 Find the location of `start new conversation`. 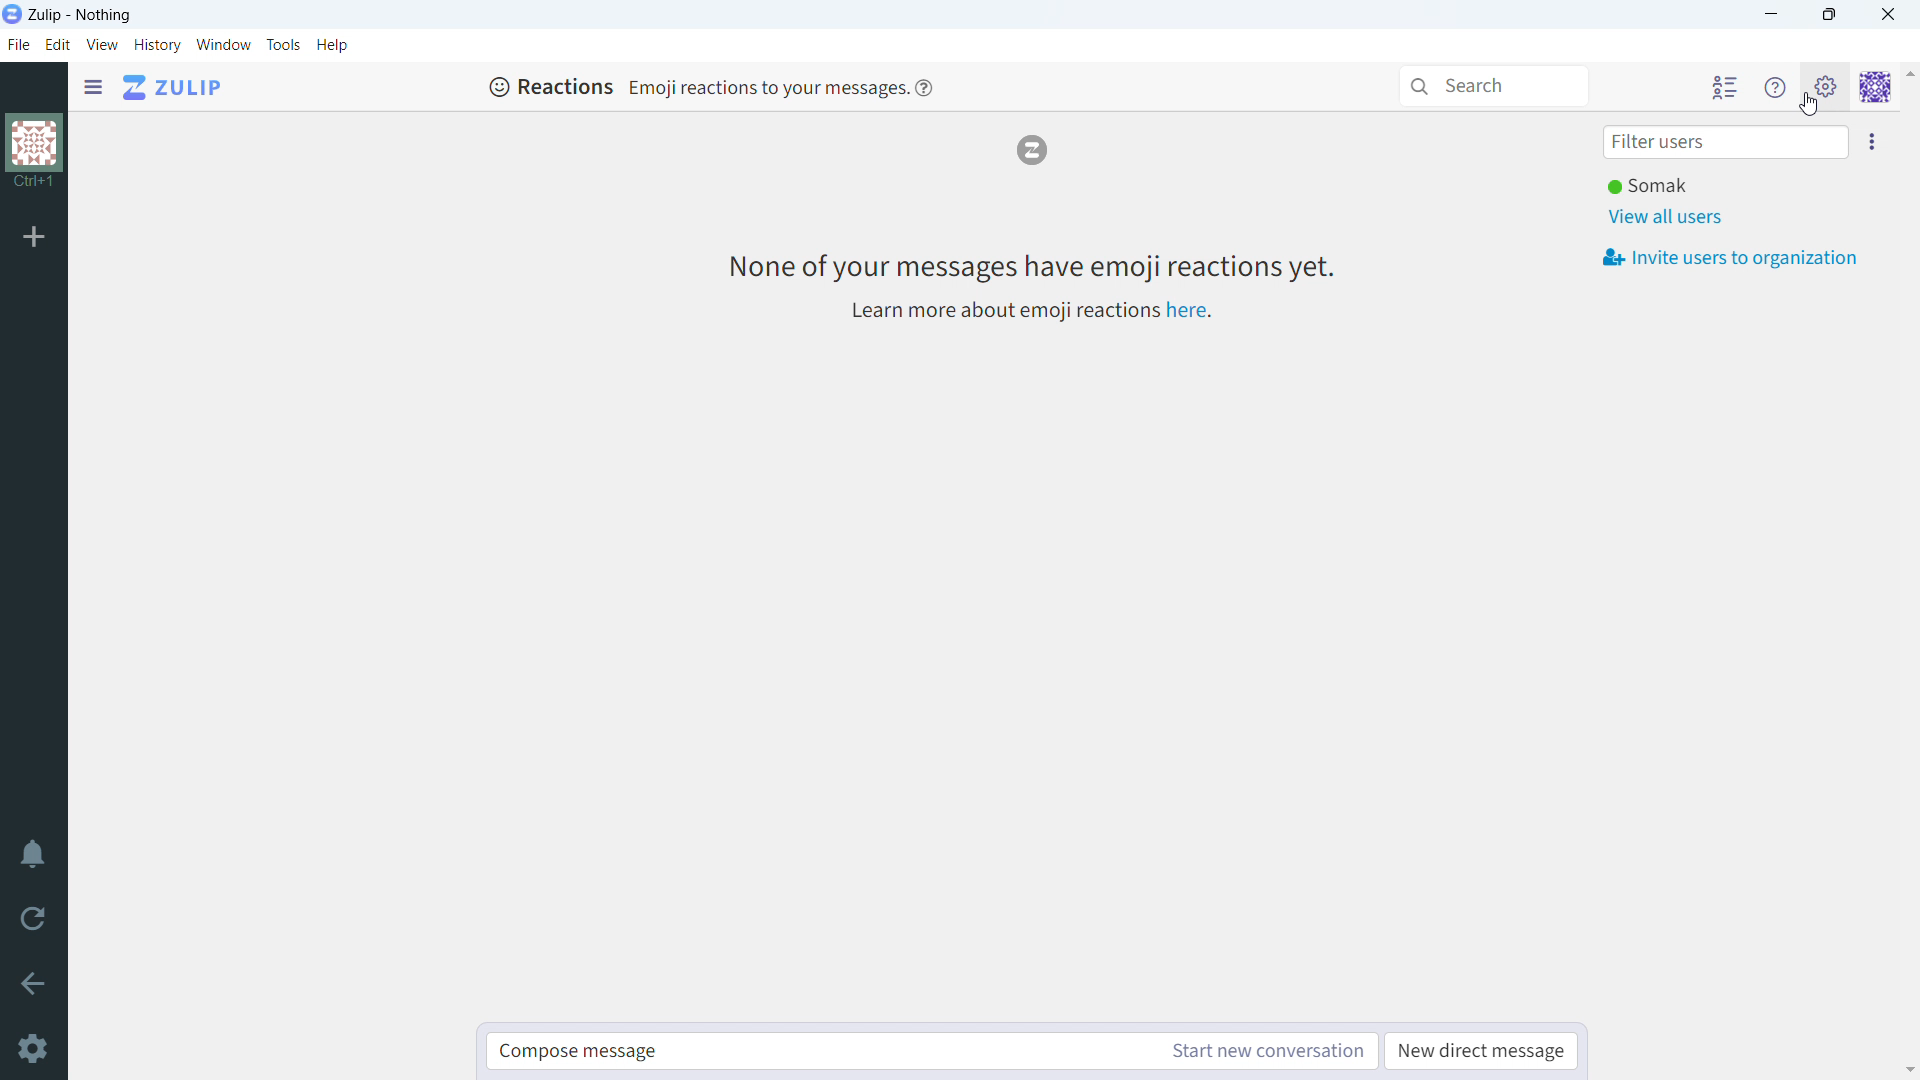

start new conversation is located at coordinates (1266, 1051).